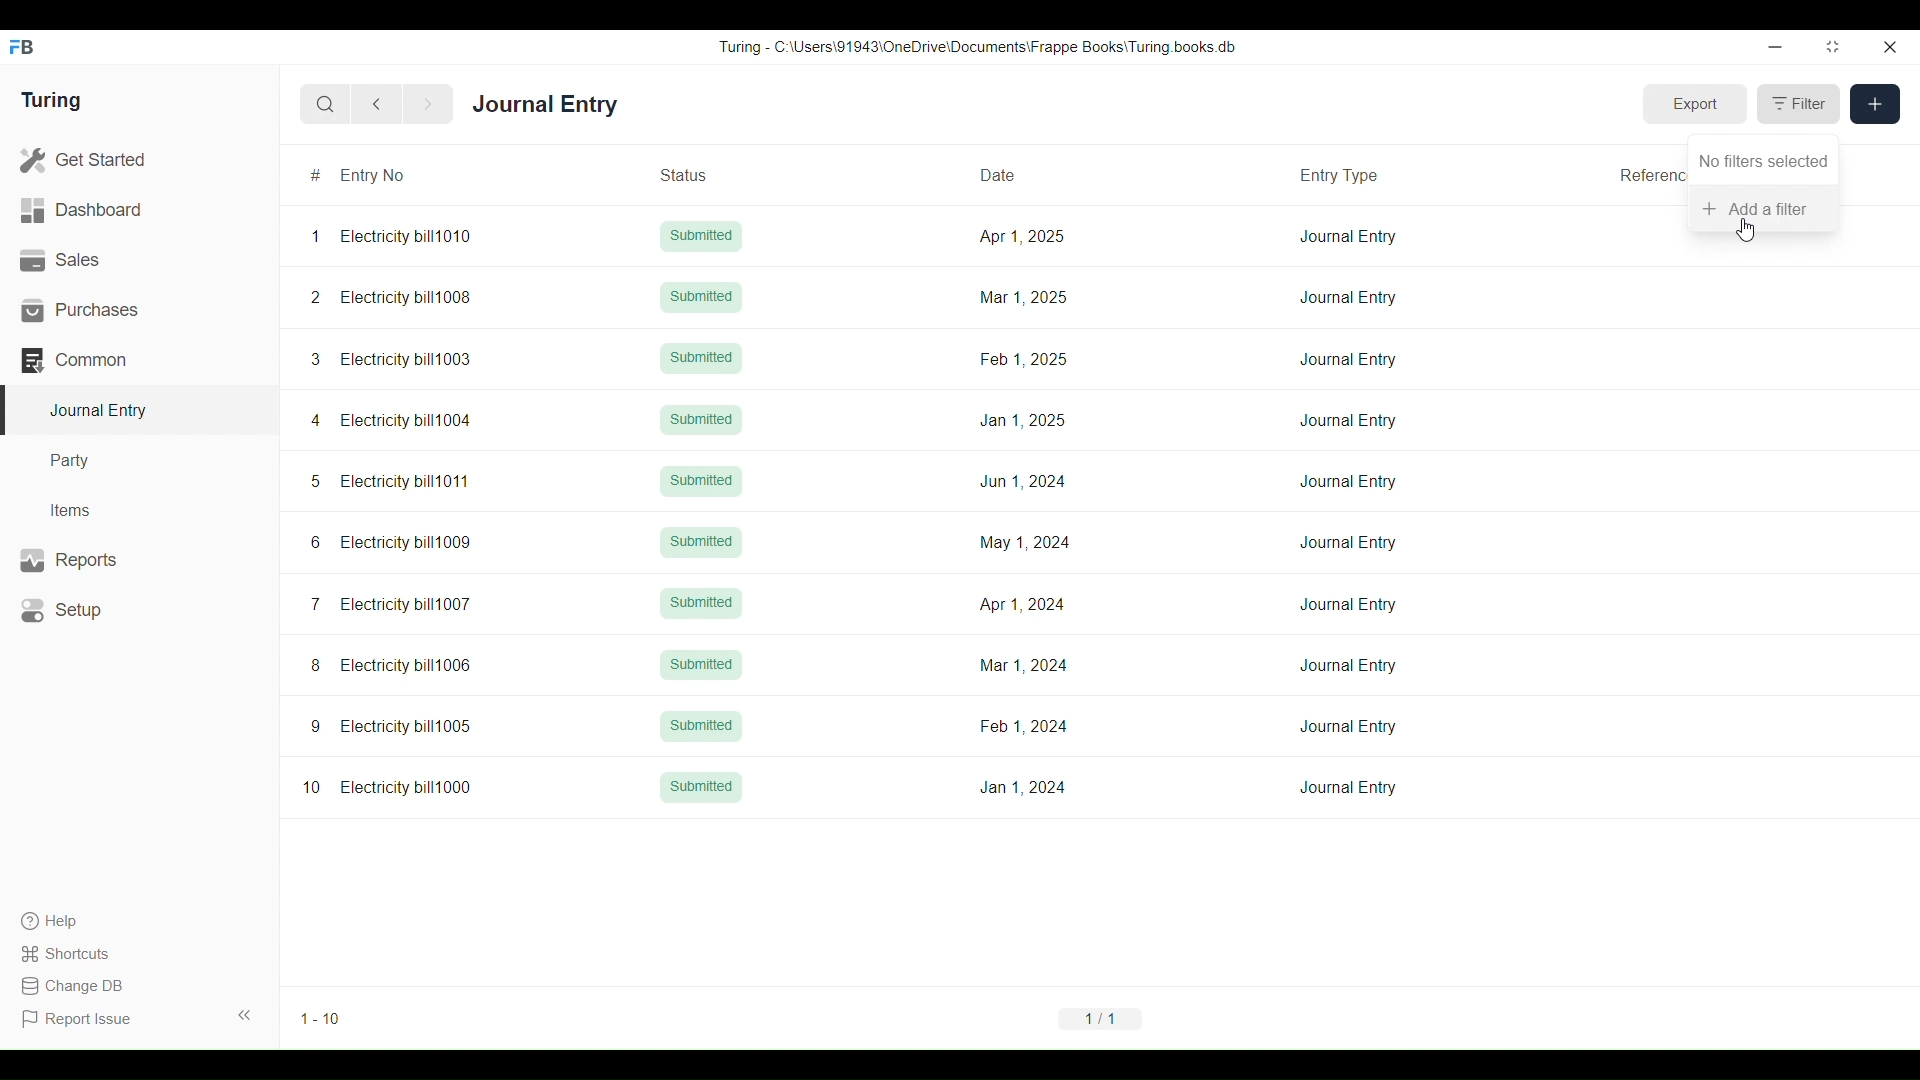 The height and width of the screenshot is (1080, 1920). Describe the element at coordinates (140, 610) in the screenshot. I see `Setup` at that location.